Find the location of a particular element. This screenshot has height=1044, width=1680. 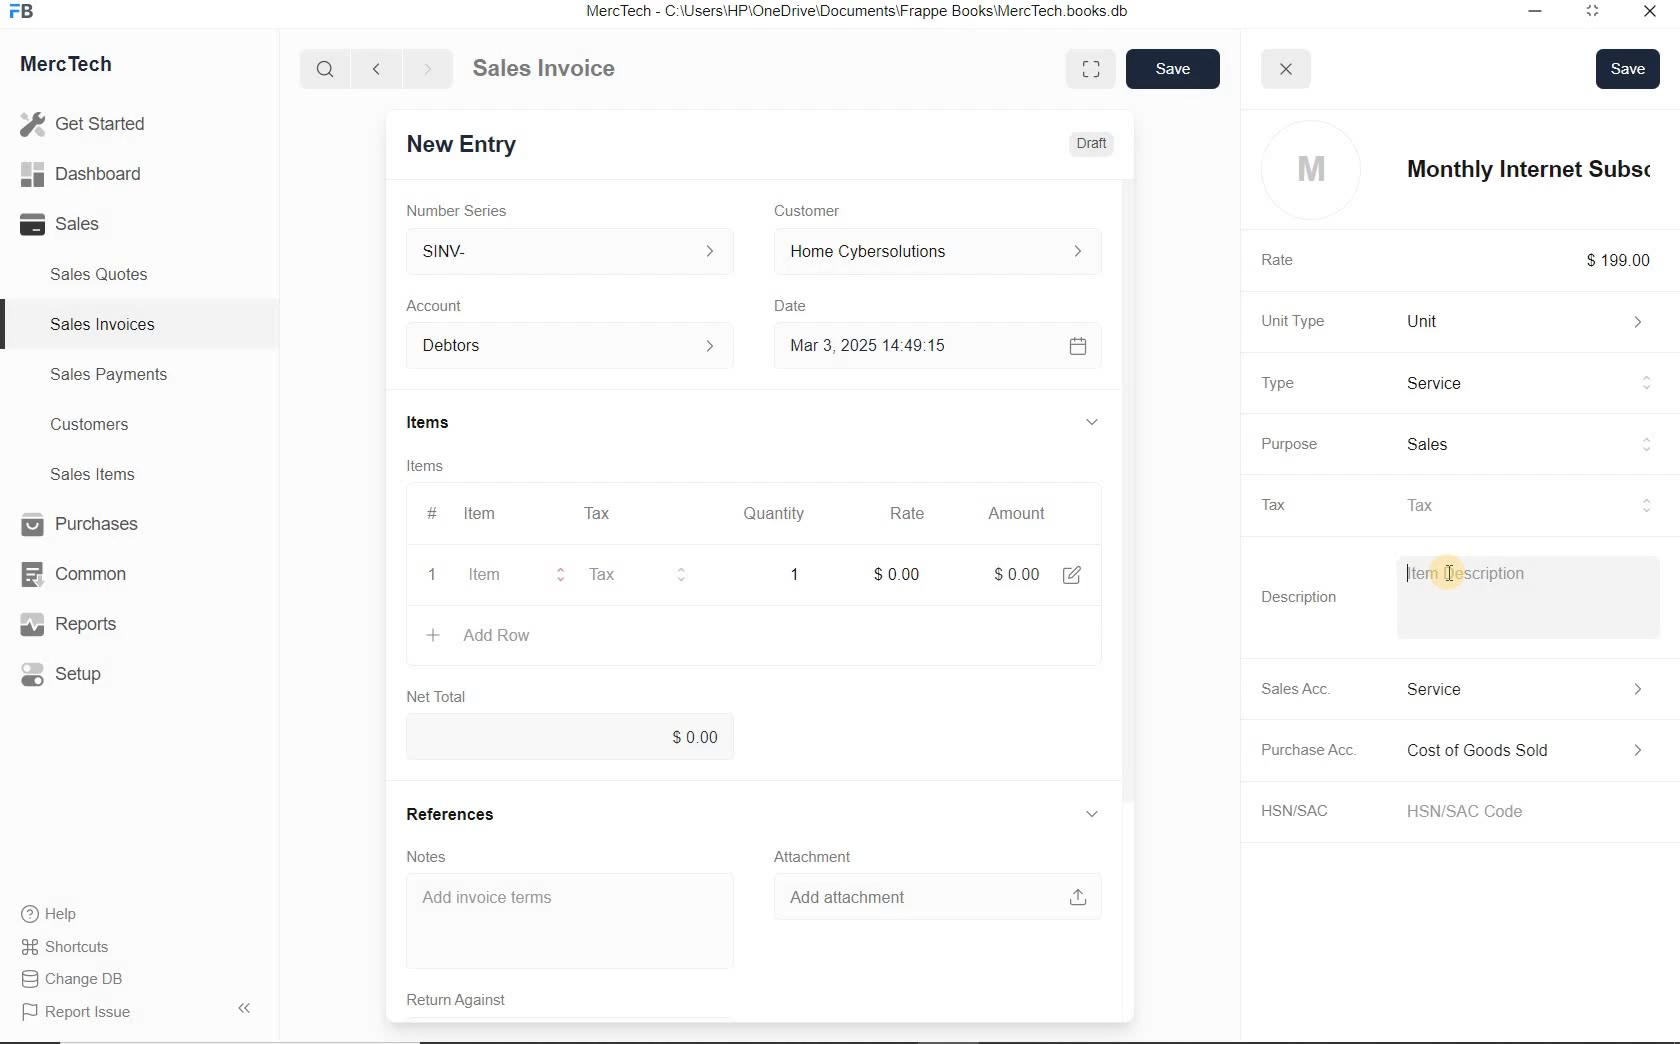

Sales Payments is located at coordinates (106, 375).